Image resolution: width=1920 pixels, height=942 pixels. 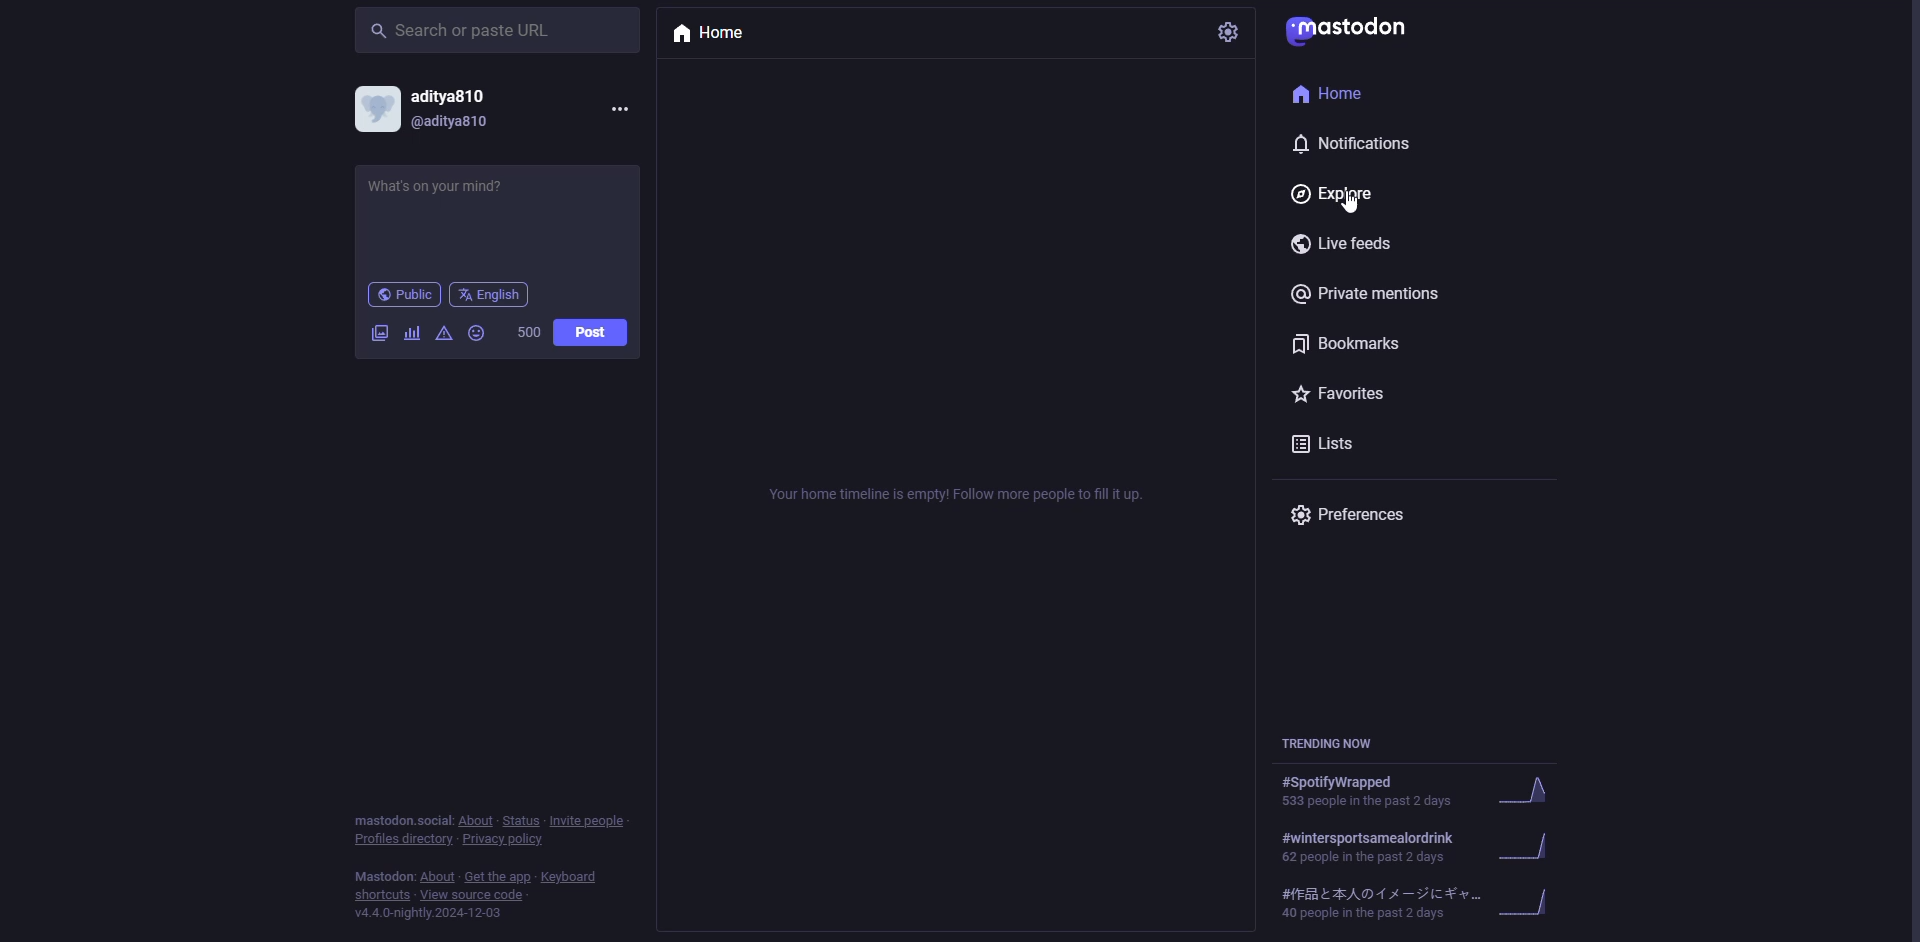 I want to click on home, so click(x=714, y=34).